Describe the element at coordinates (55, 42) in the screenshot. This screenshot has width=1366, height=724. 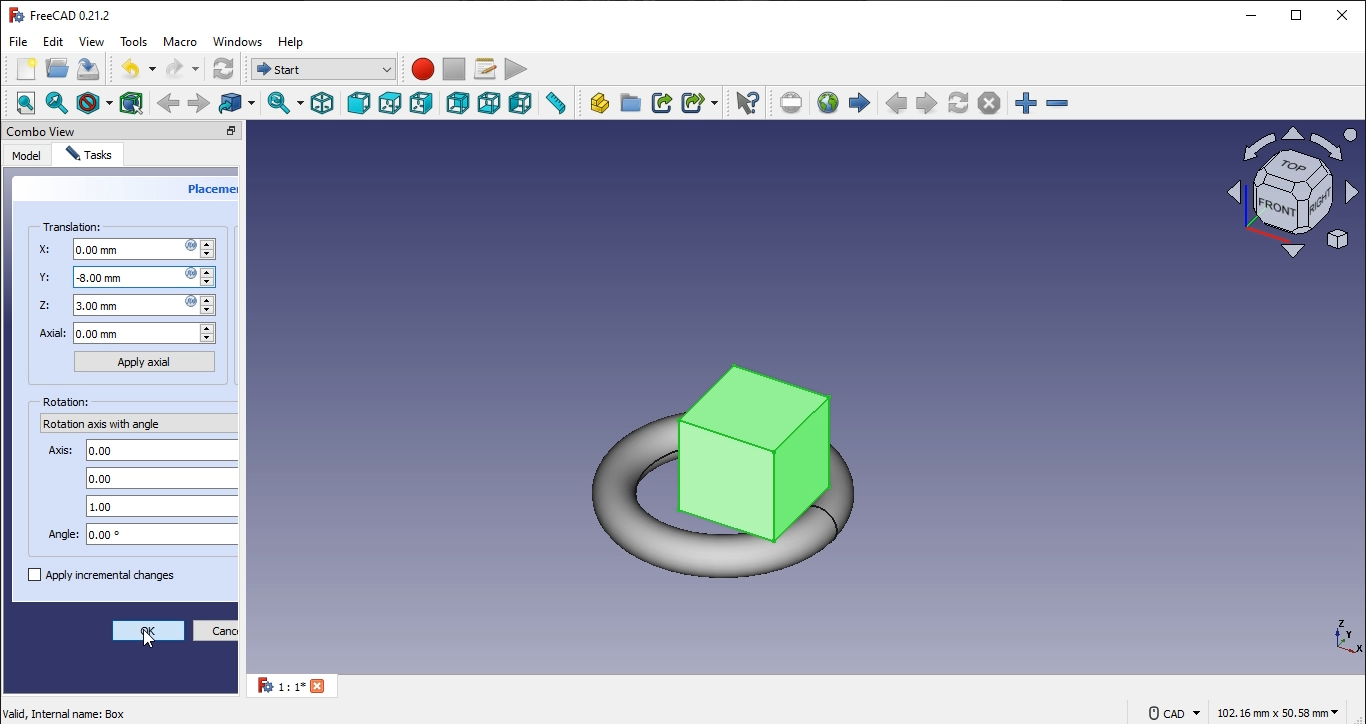
I see `edit` at that location.